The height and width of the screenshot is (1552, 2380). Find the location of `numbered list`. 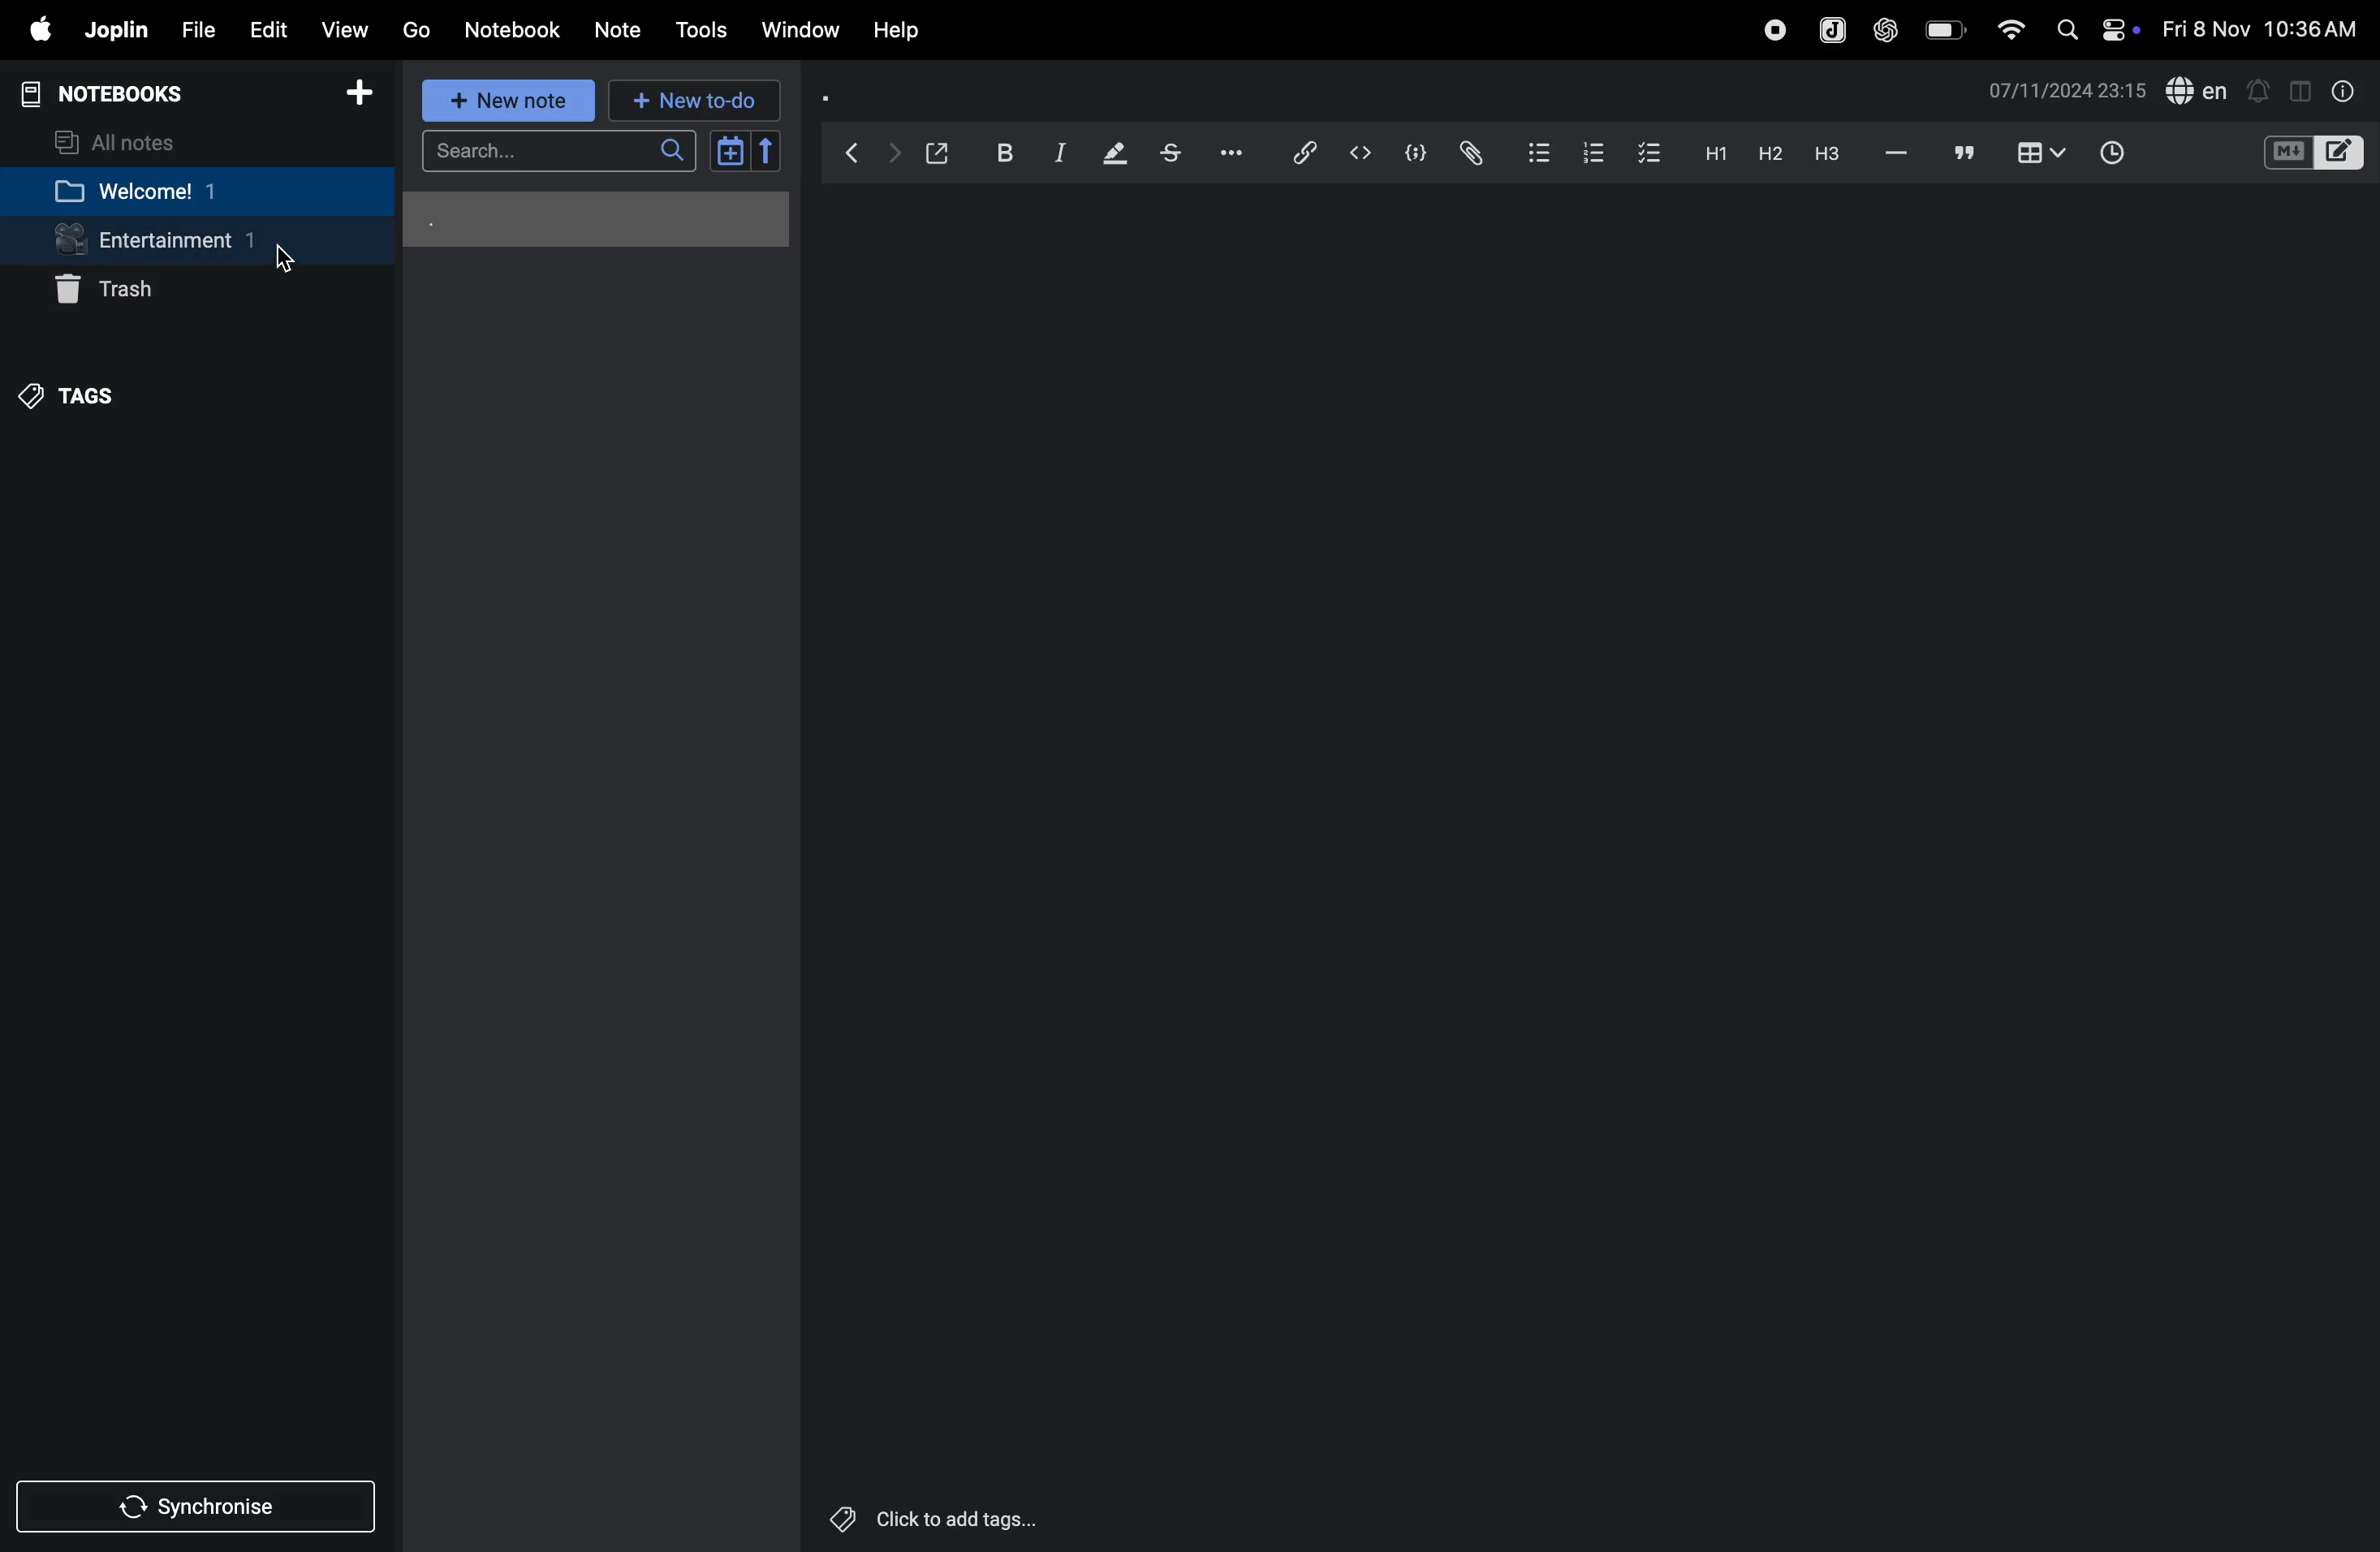

numbered list is located at coordinates (1586, 154).